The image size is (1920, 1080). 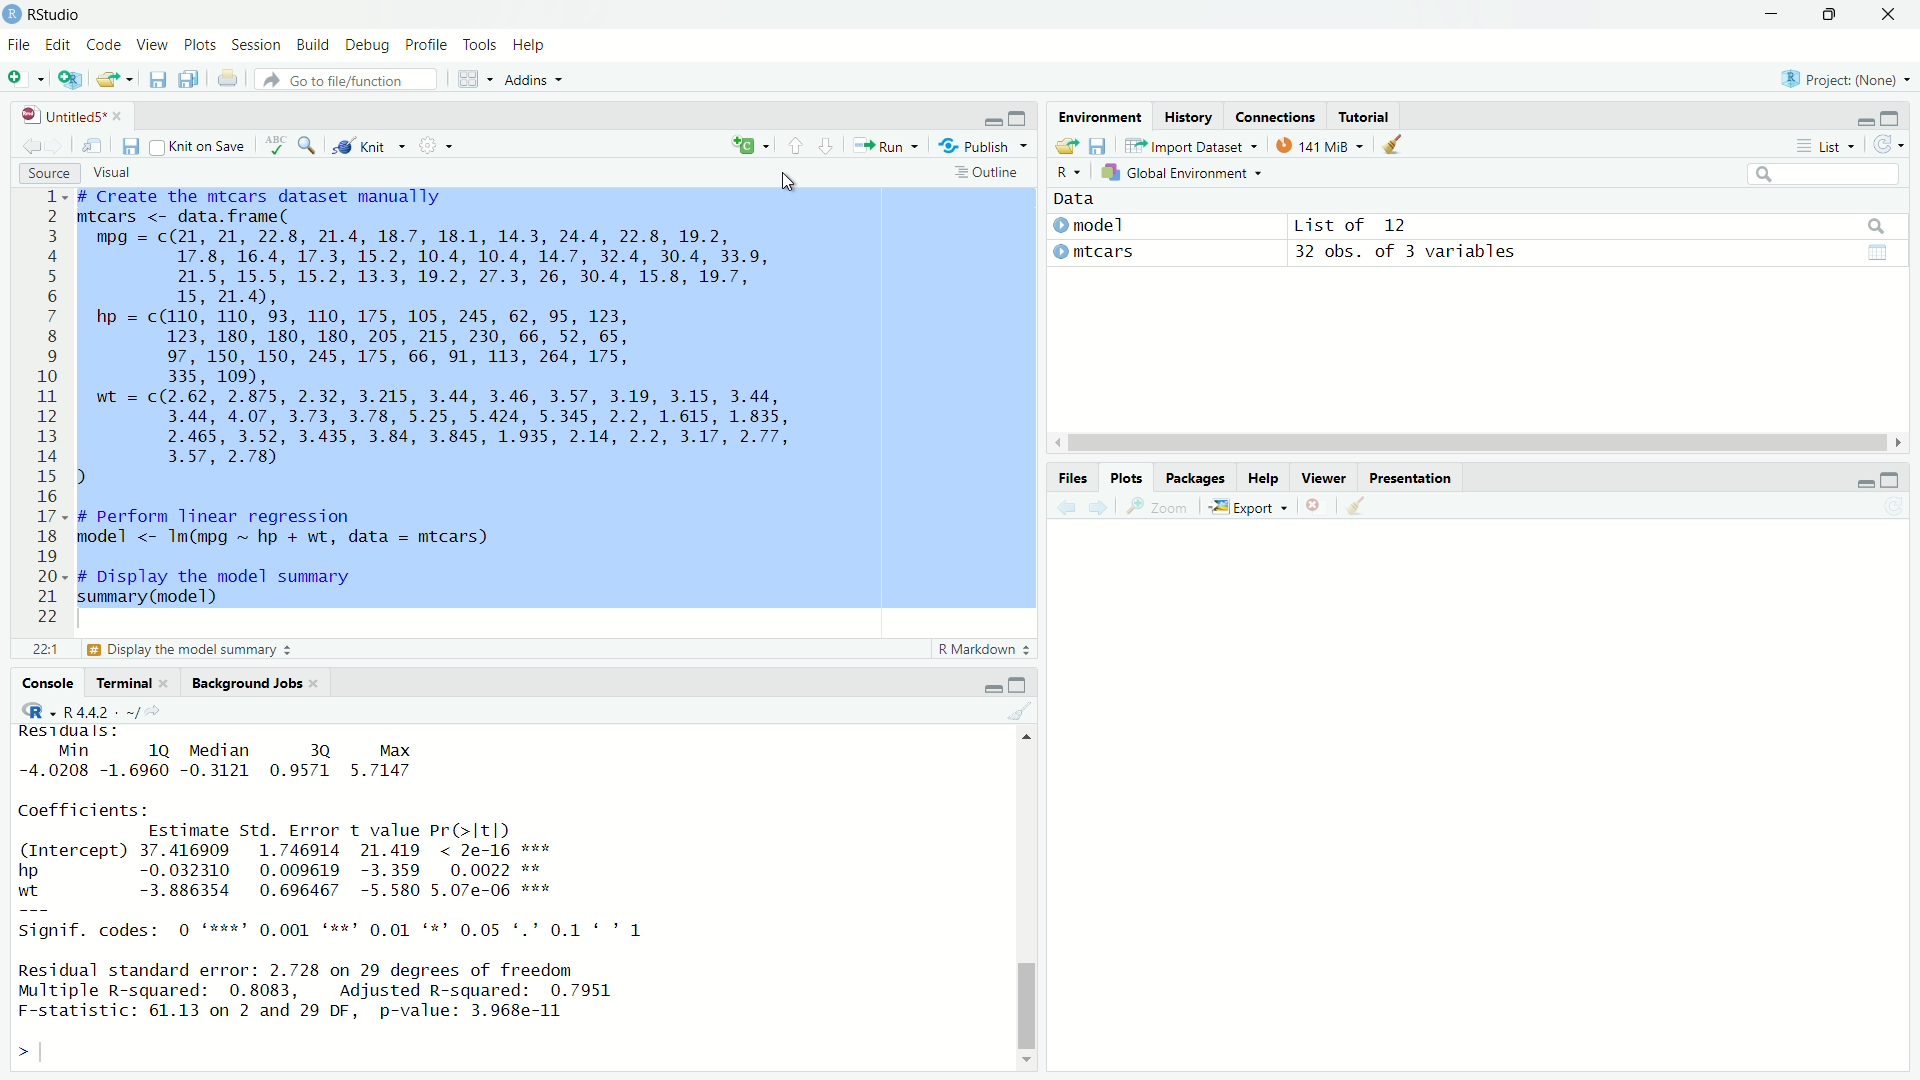 What do you see at coordinates (124, 116) in the screenshot?
I see `close` at bounding box center [124, 116].